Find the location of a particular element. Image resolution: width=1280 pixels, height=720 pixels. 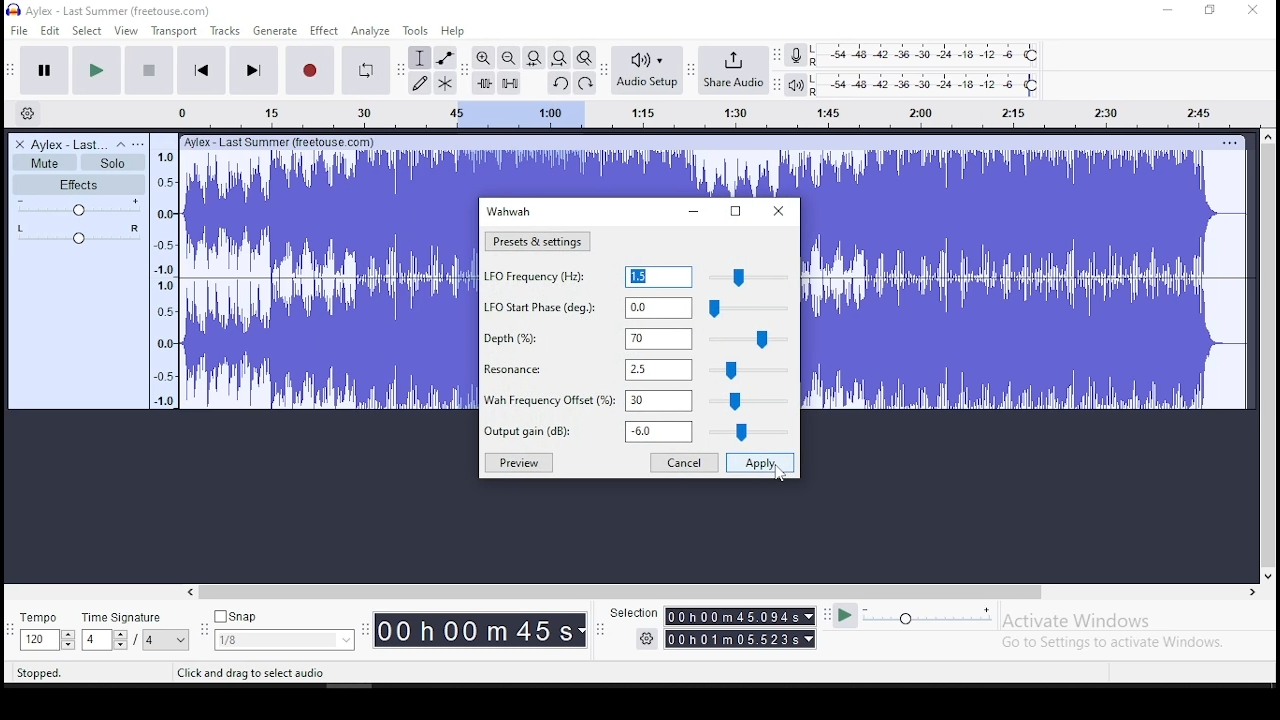

wah frequency offset is located at coordinates (588, 400).